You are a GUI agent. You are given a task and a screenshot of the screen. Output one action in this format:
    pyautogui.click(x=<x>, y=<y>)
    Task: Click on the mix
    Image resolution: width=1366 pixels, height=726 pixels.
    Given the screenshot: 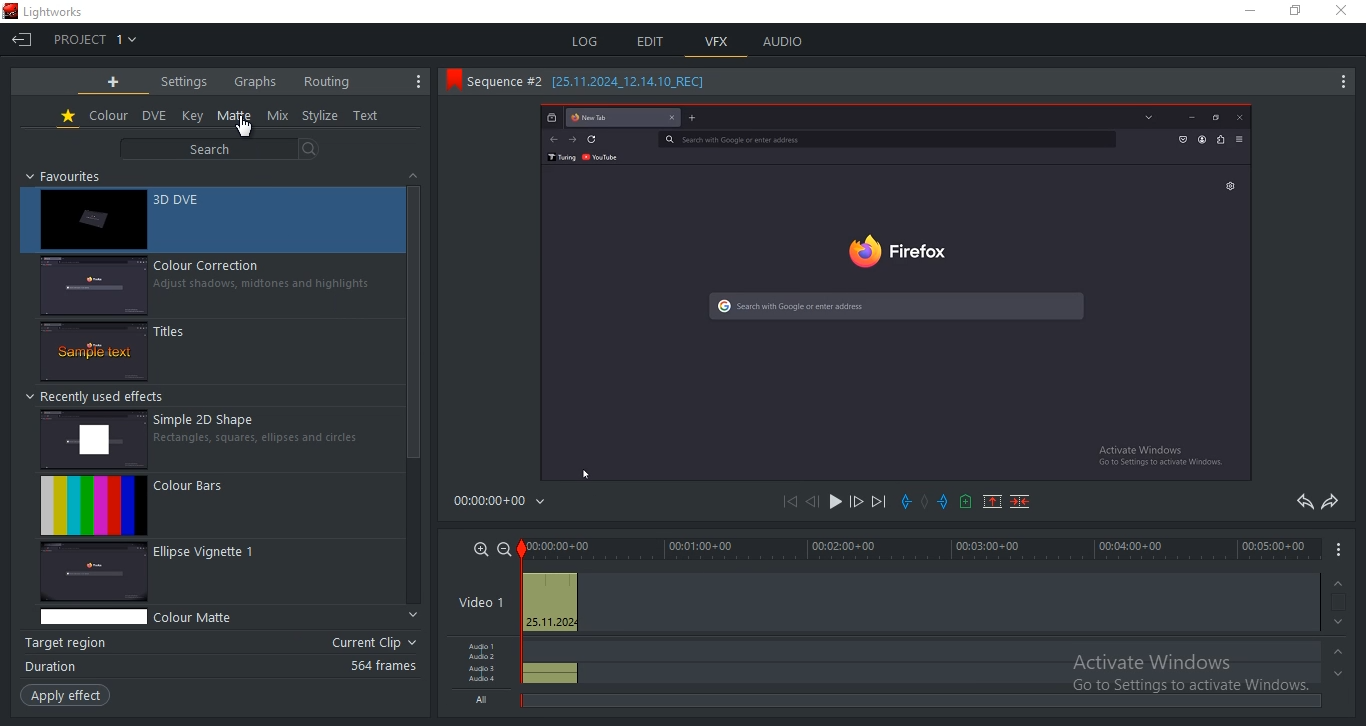 What is the action you would take?
    pyautogui.click(x=278, y=116)
    